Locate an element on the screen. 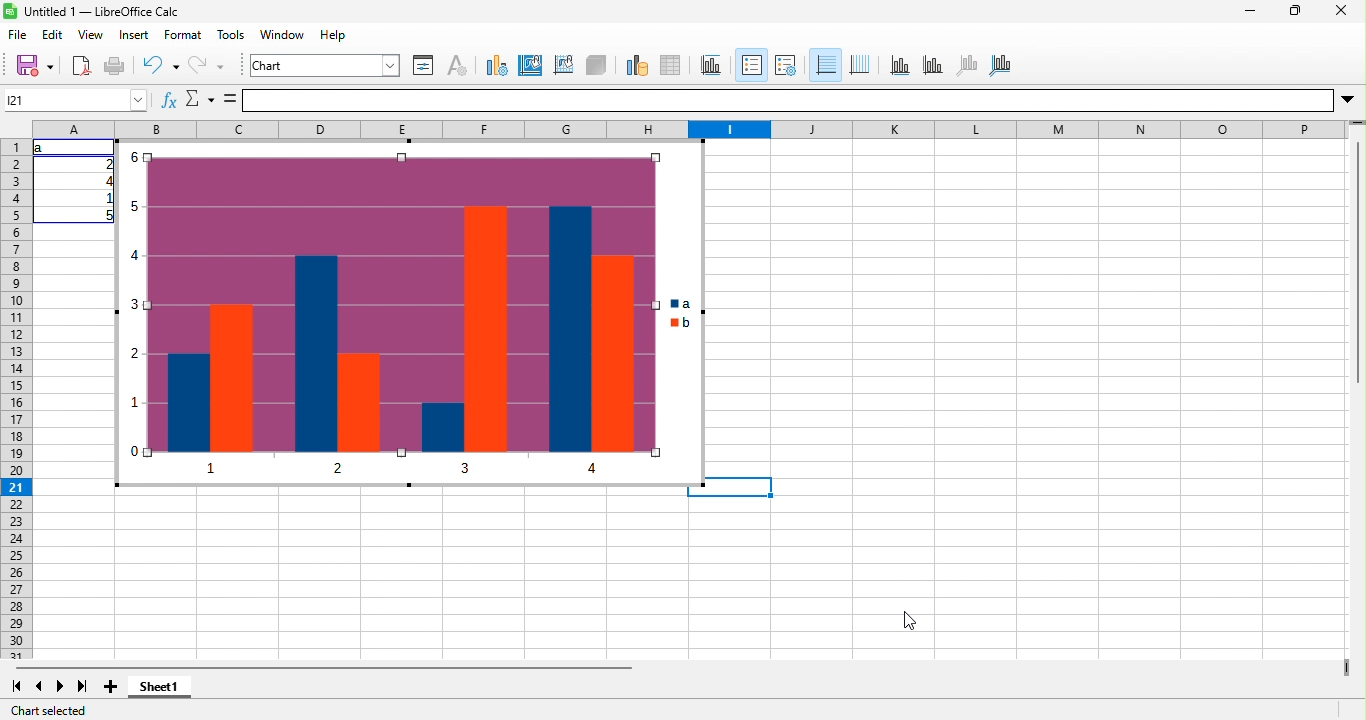 The image size is (1366, 720). a is located at coordinates (42, 148).